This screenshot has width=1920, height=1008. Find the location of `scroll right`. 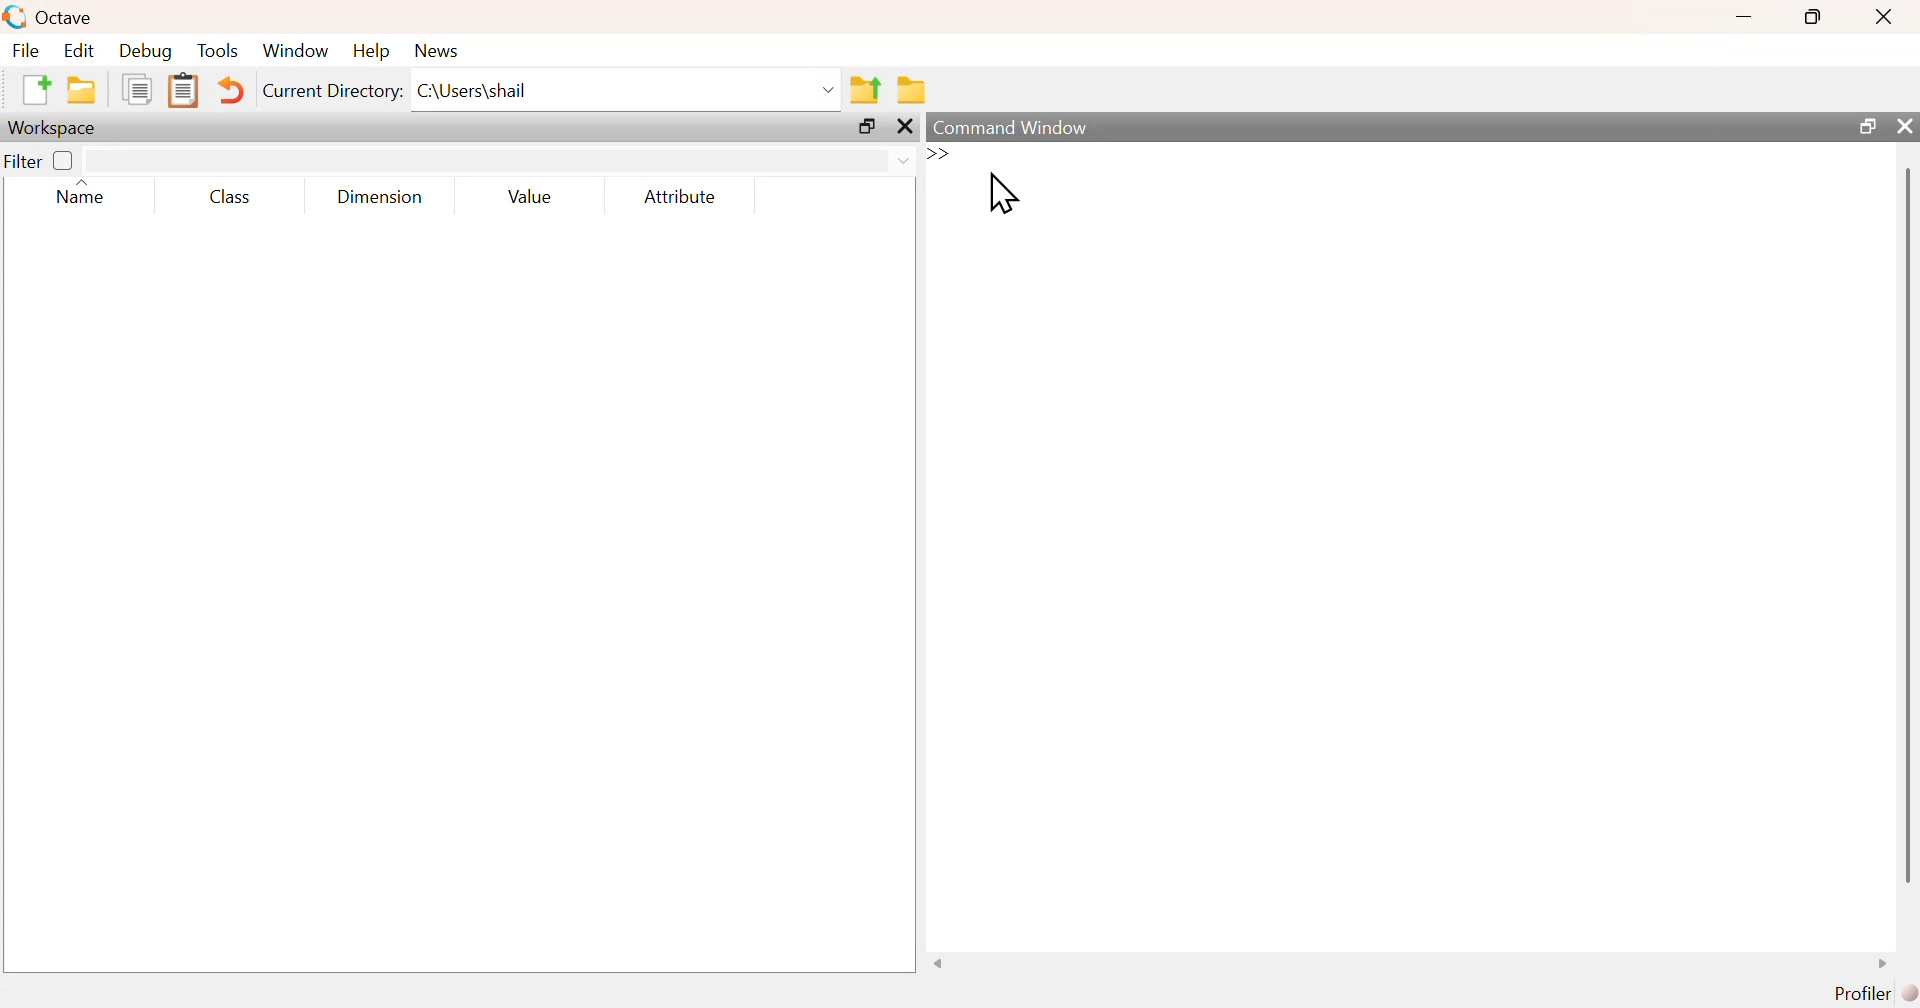

scroll right is located at coordinates (1884, 963).